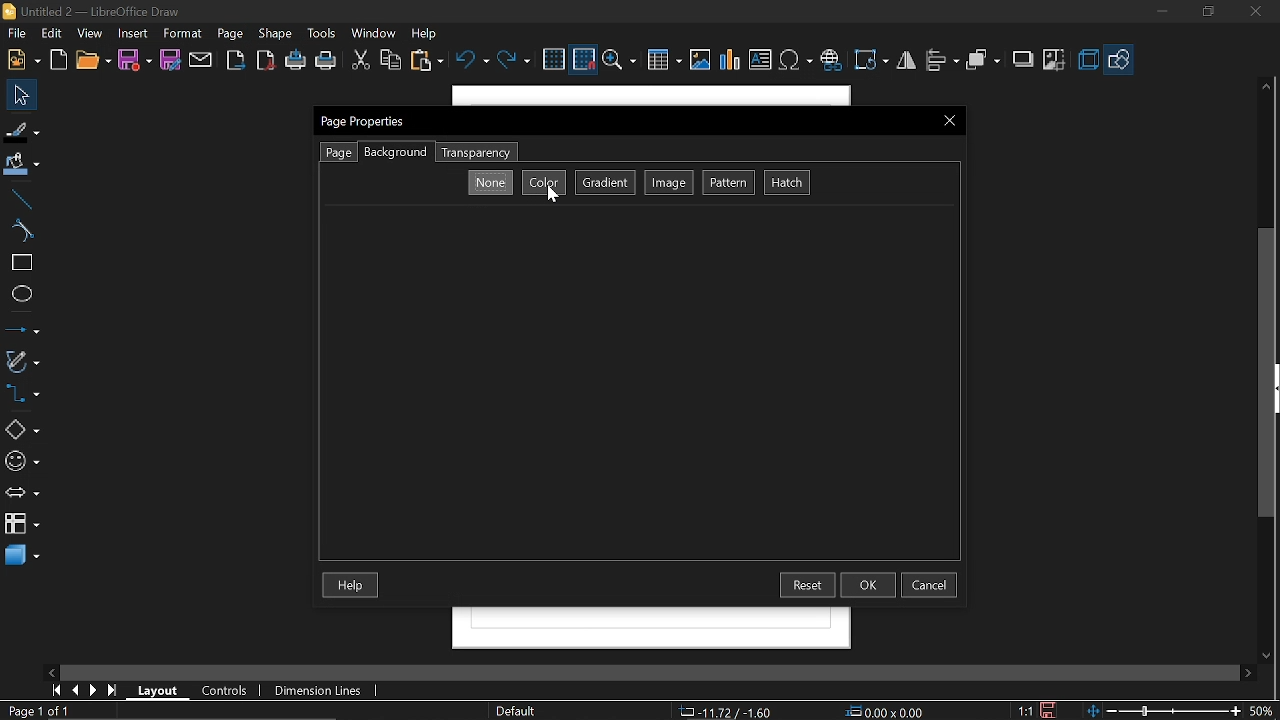 This screenshot has width=1280, height=720. What do you see at coordinates (1088, 60) in the screenshot?
I see `3d effects` at bounding box center [1088, 60].